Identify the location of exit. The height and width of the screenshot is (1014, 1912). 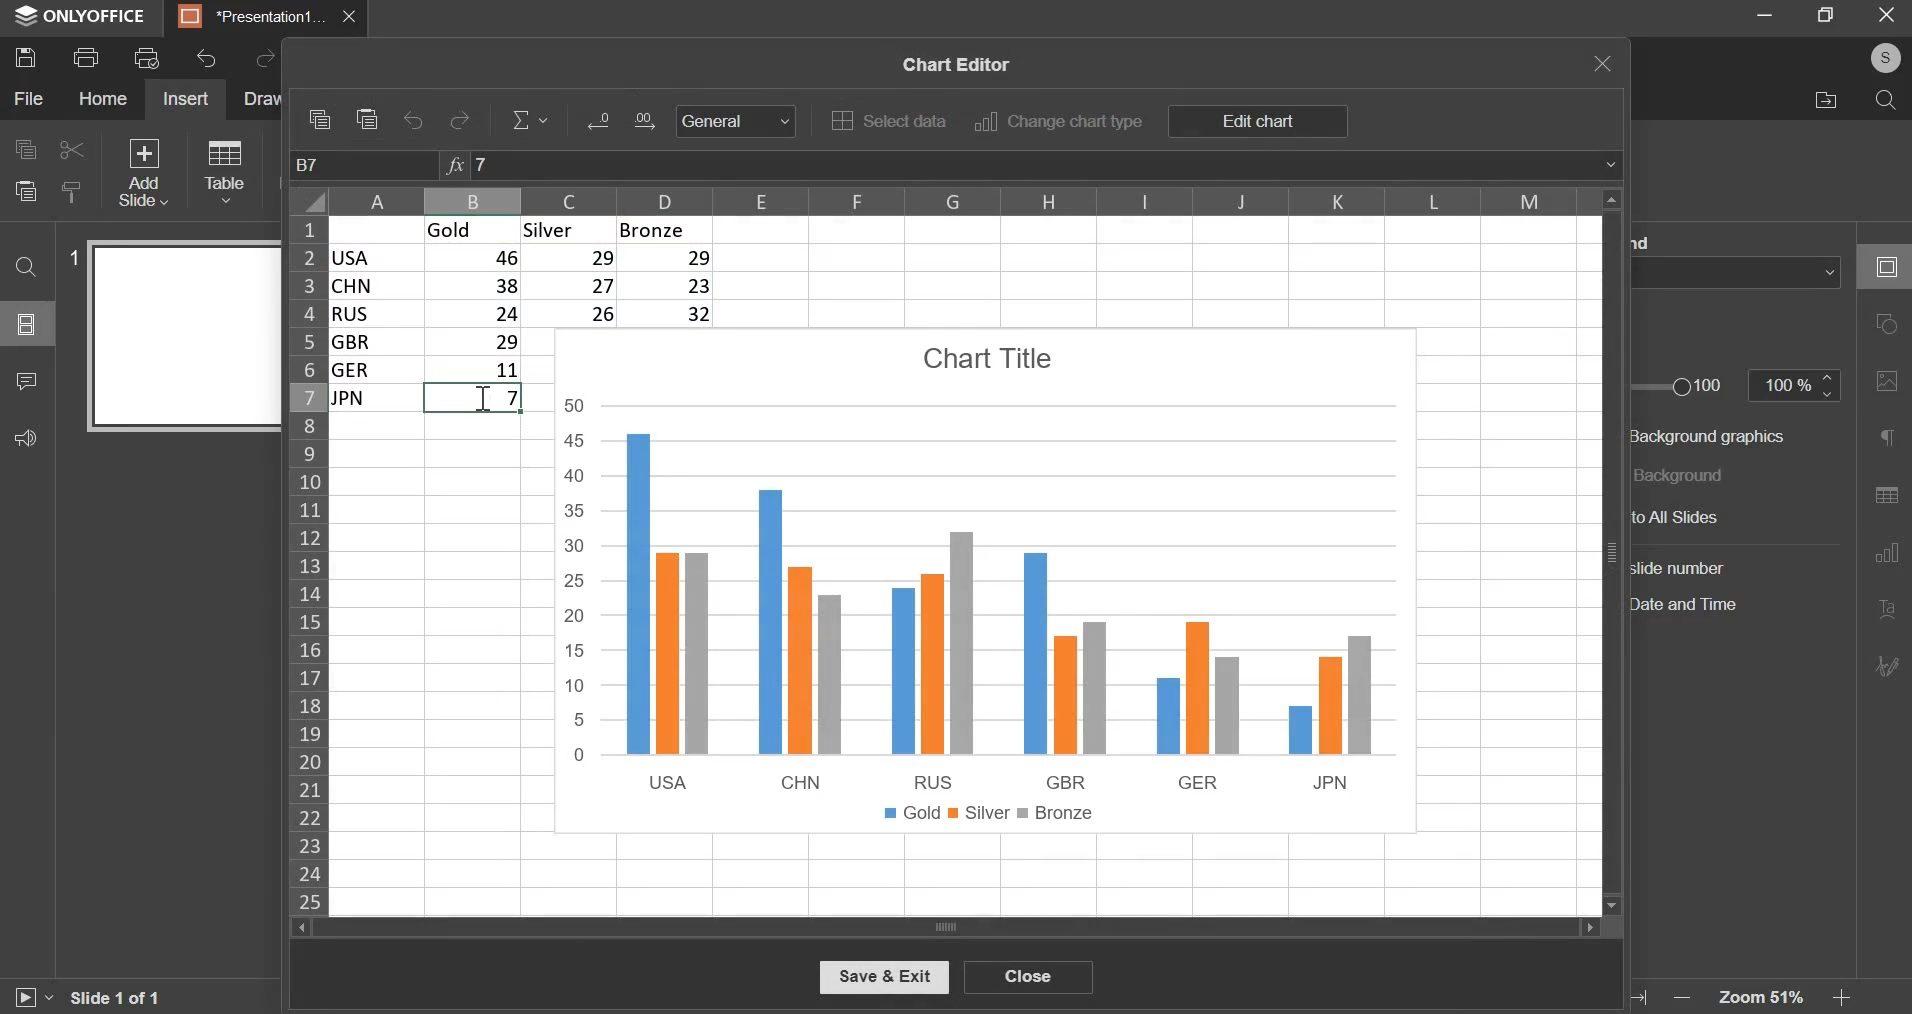
(1603, 63).